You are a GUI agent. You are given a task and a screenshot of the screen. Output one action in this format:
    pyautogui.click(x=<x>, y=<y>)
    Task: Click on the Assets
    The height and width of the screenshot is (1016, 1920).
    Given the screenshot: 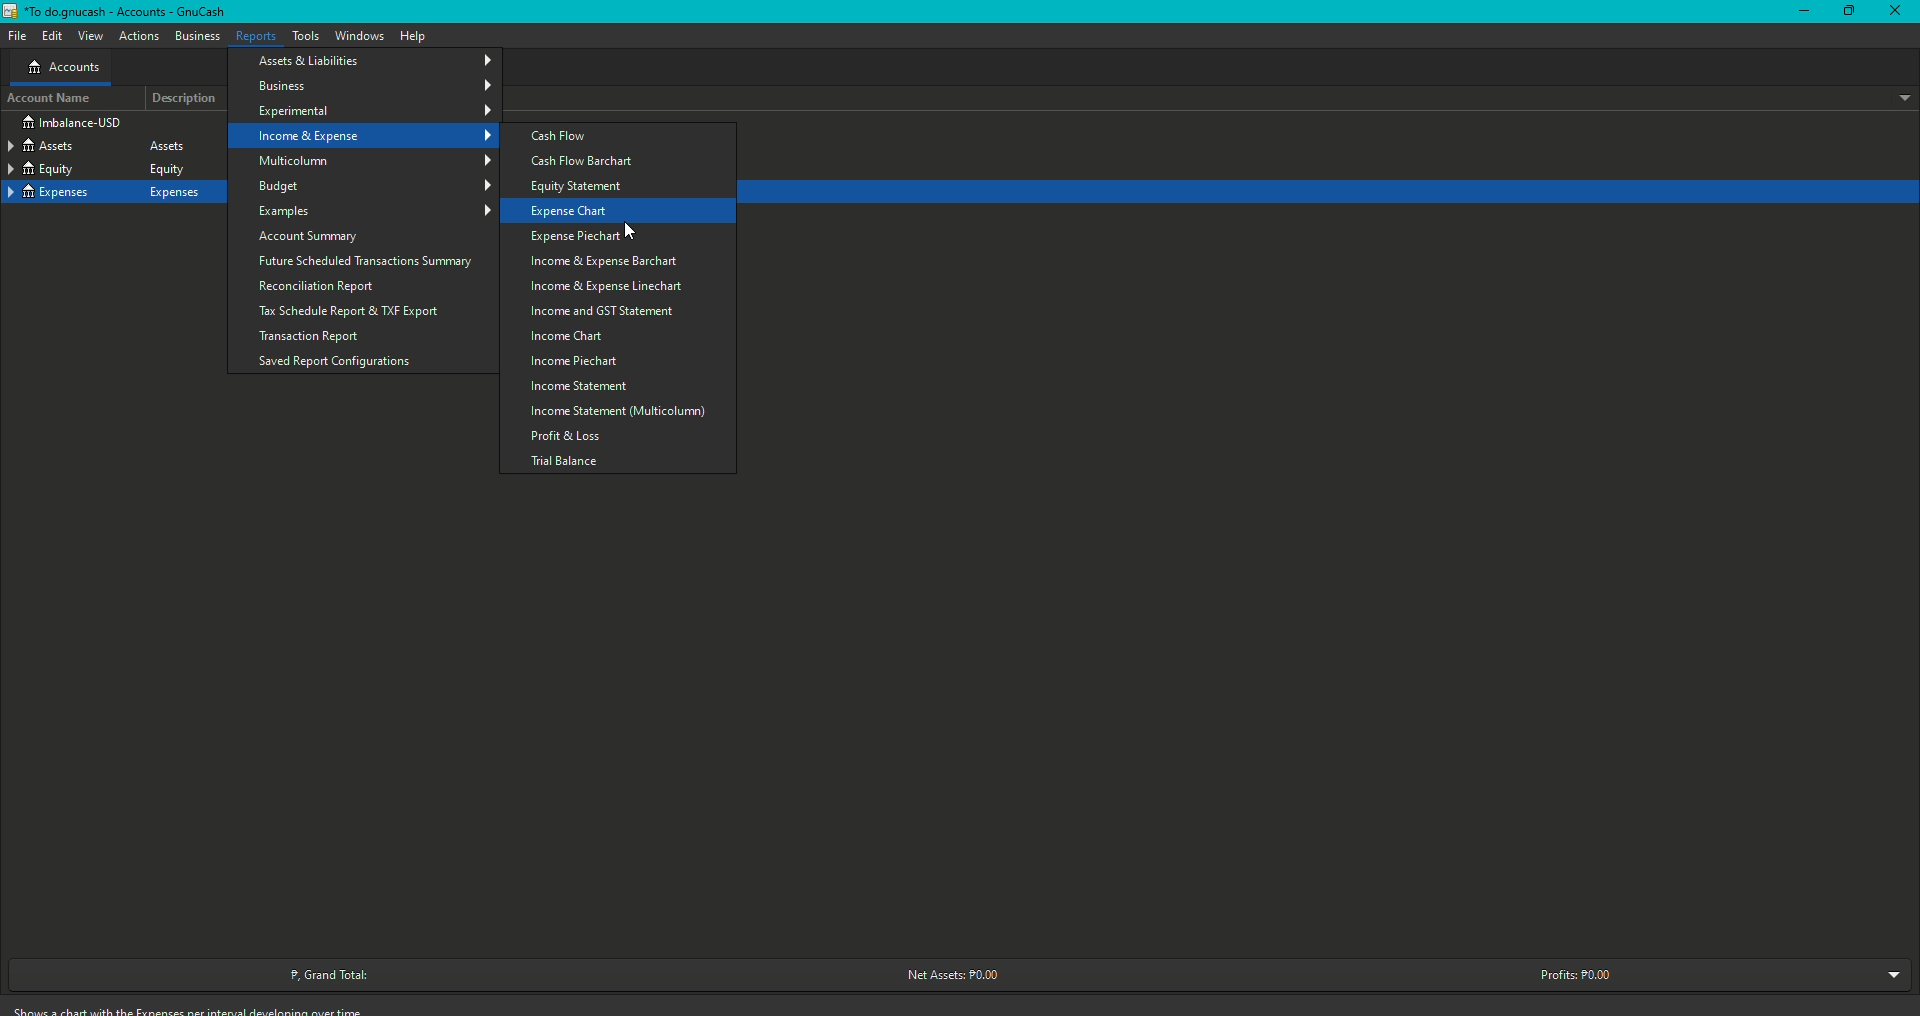 What is the action you would take?
    pyautogui.click(x=107, y=145)
    